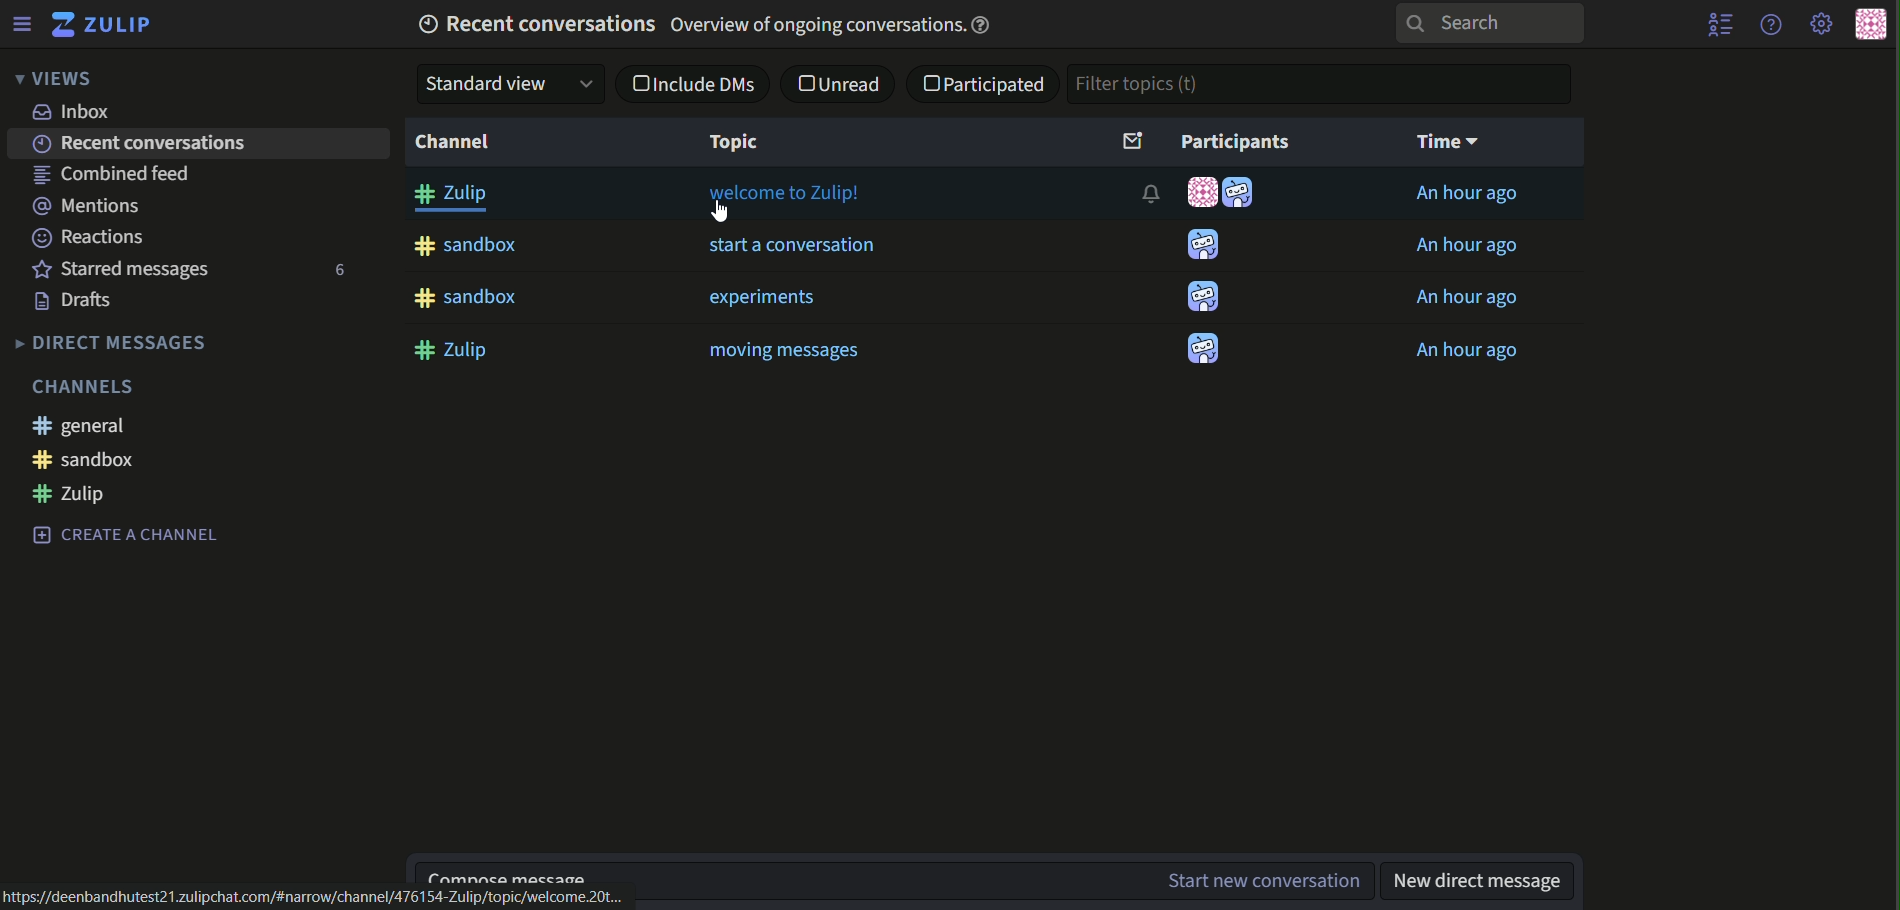 This screenshot has width=1900, height=910. I want to click on checkbox, so click(636, 83).